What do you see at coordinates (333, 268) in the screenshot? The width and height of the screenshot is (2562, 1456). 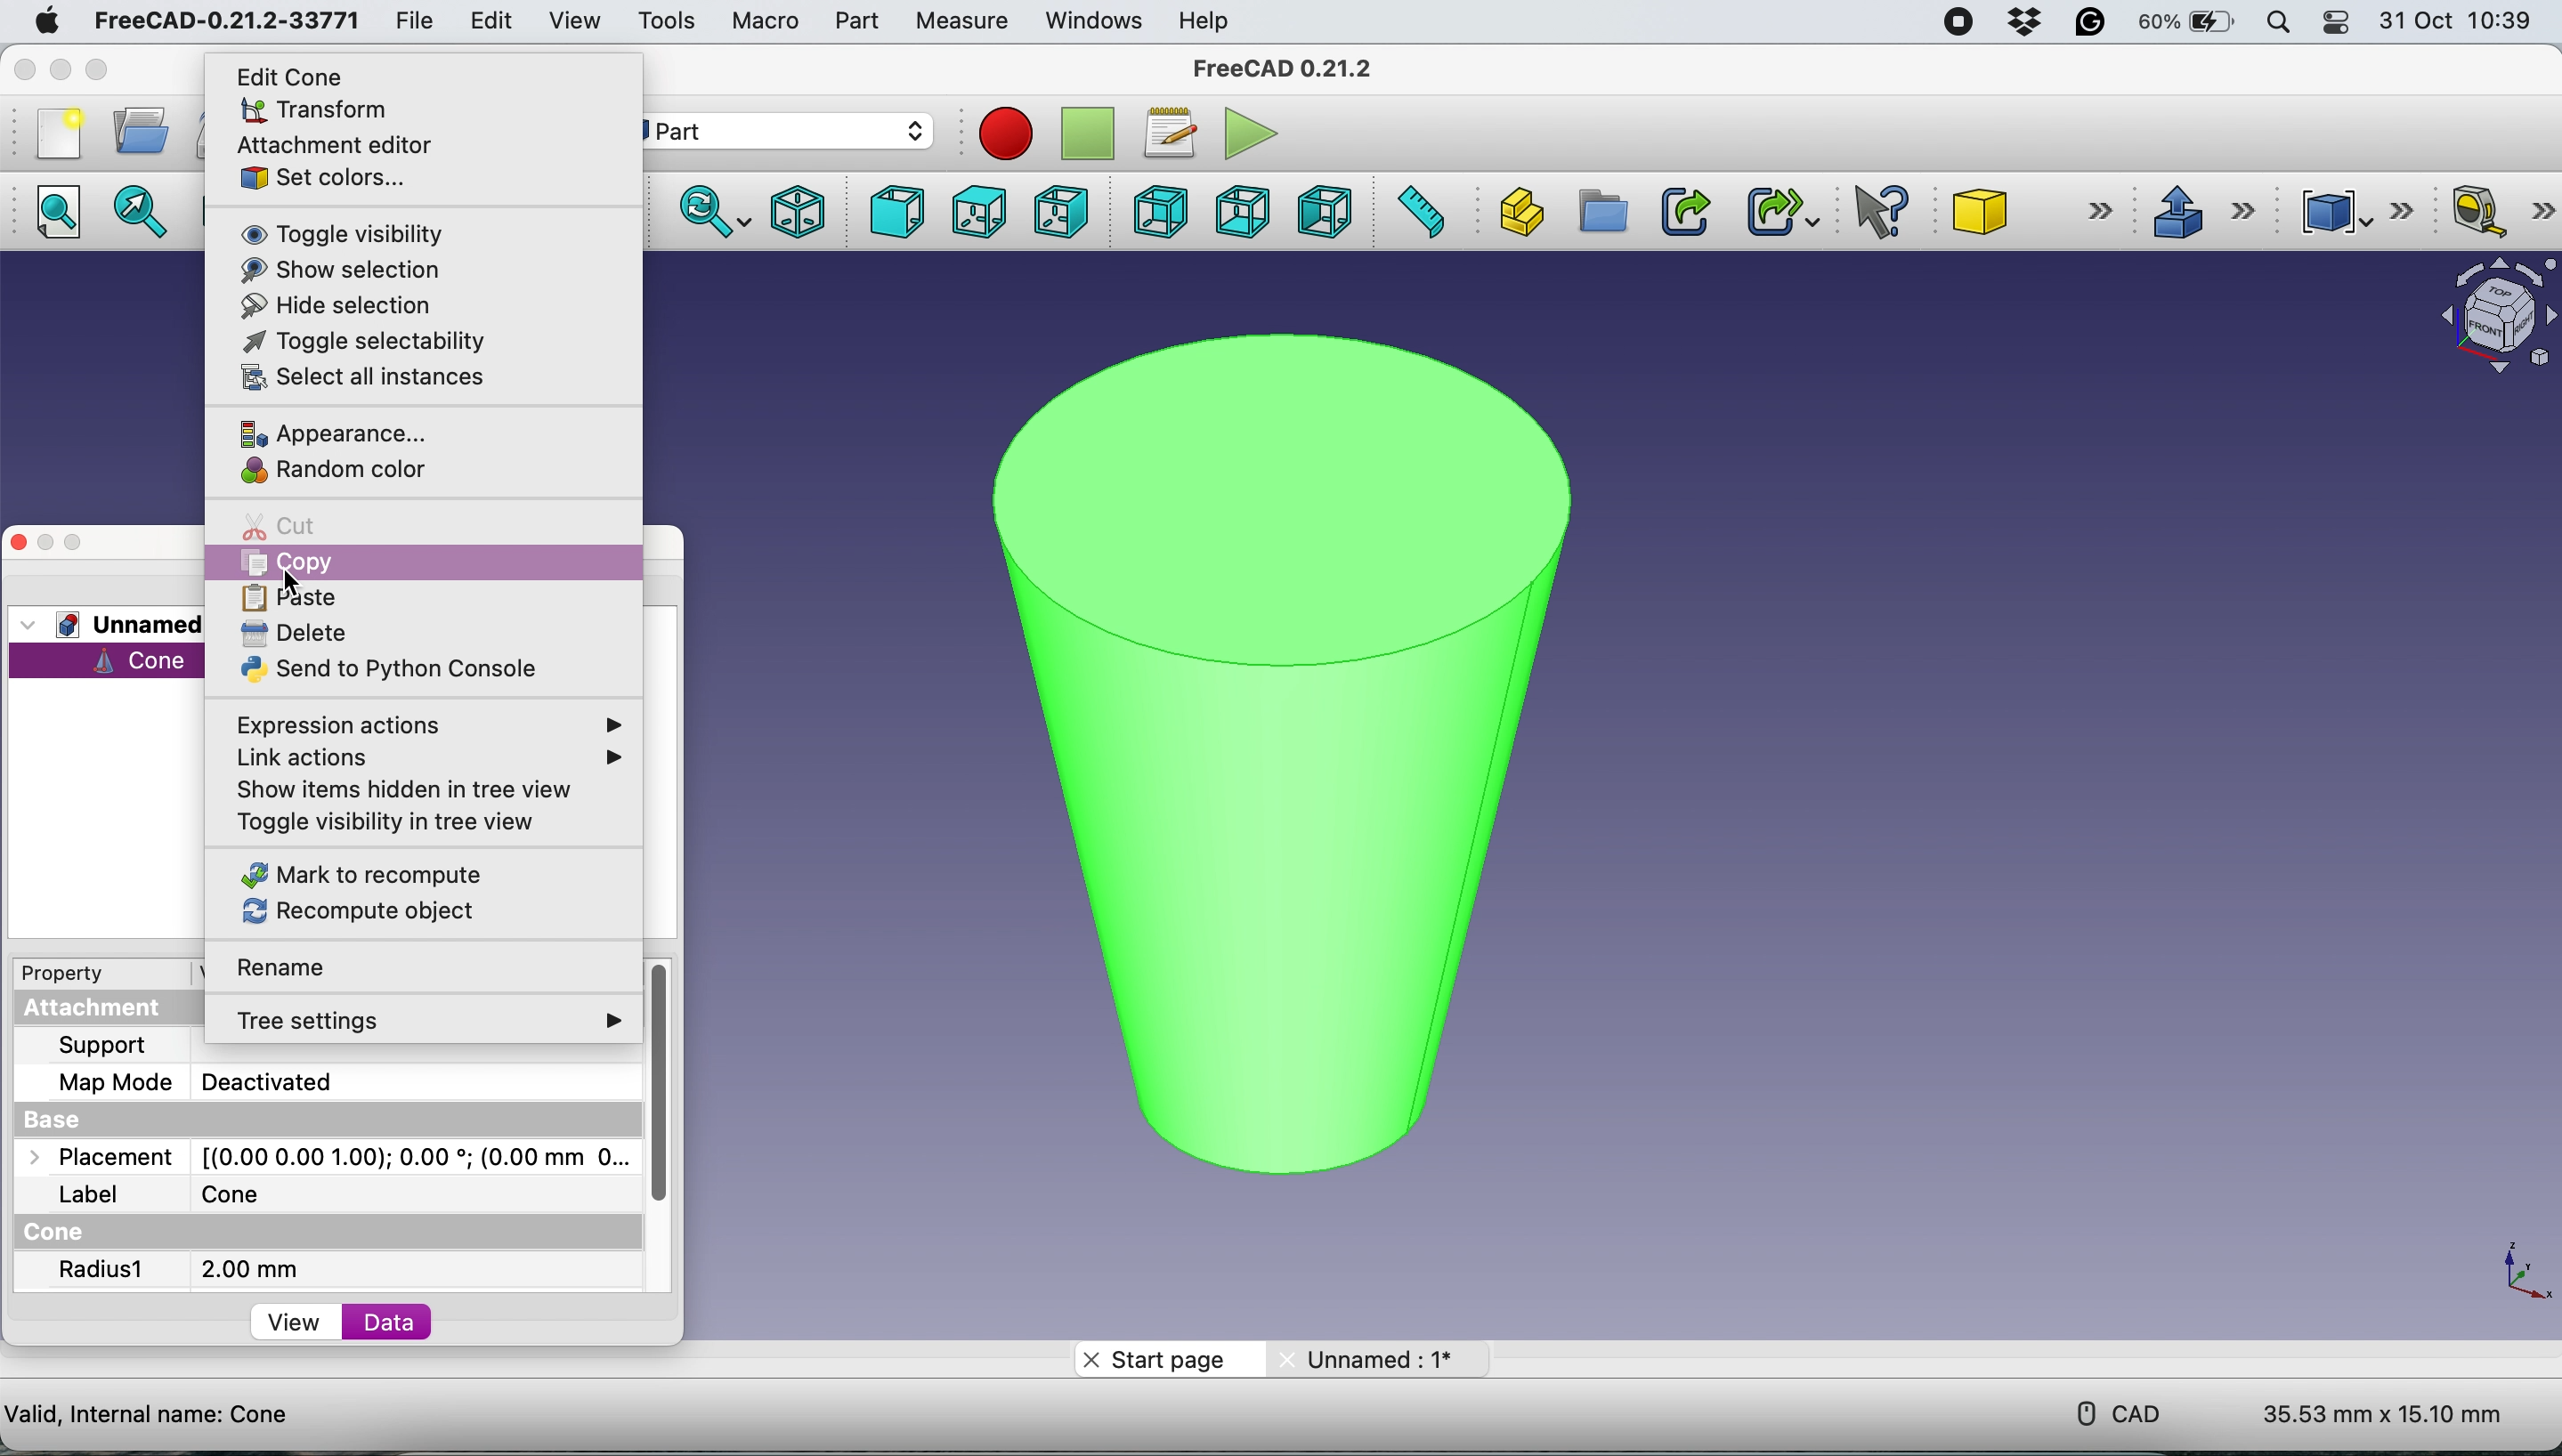 I see `show selection` at bounding box center [333, 268].